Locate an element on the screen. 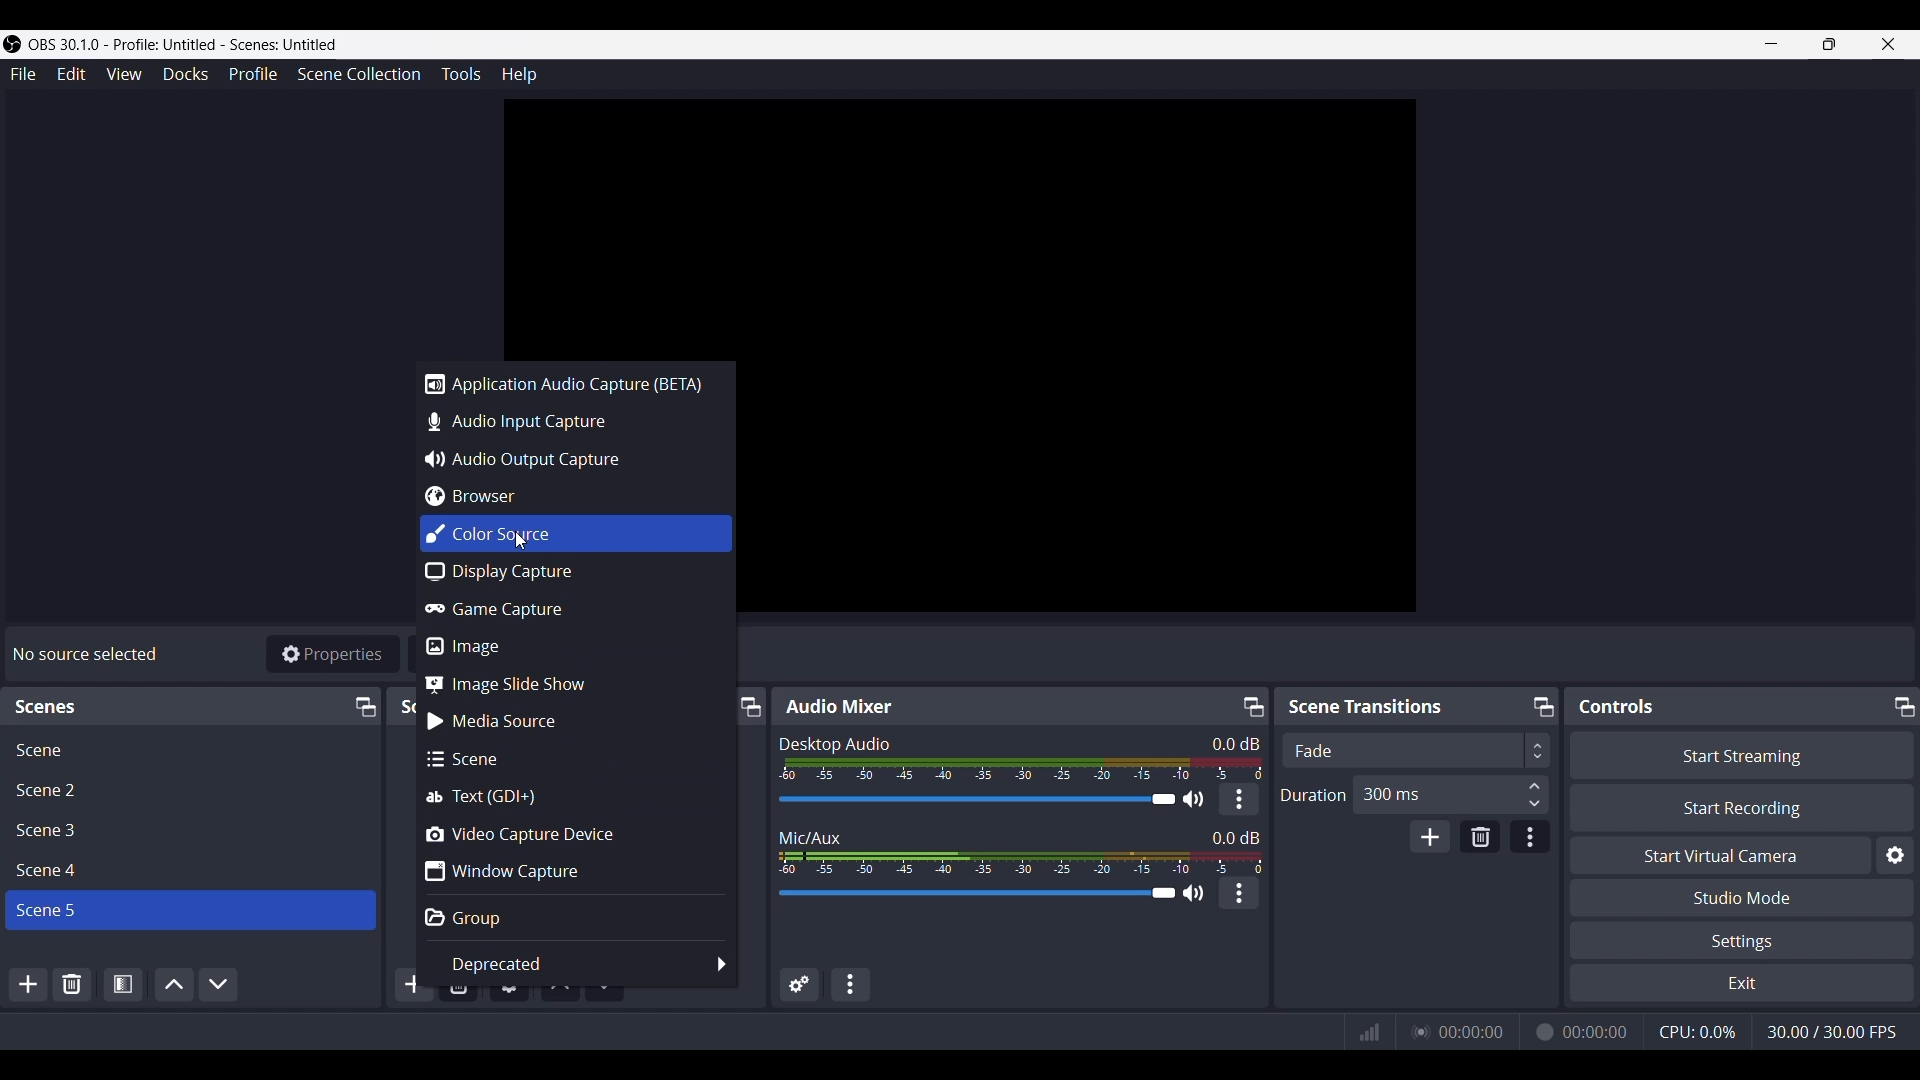  Scene is located at coordinates (575, 759).